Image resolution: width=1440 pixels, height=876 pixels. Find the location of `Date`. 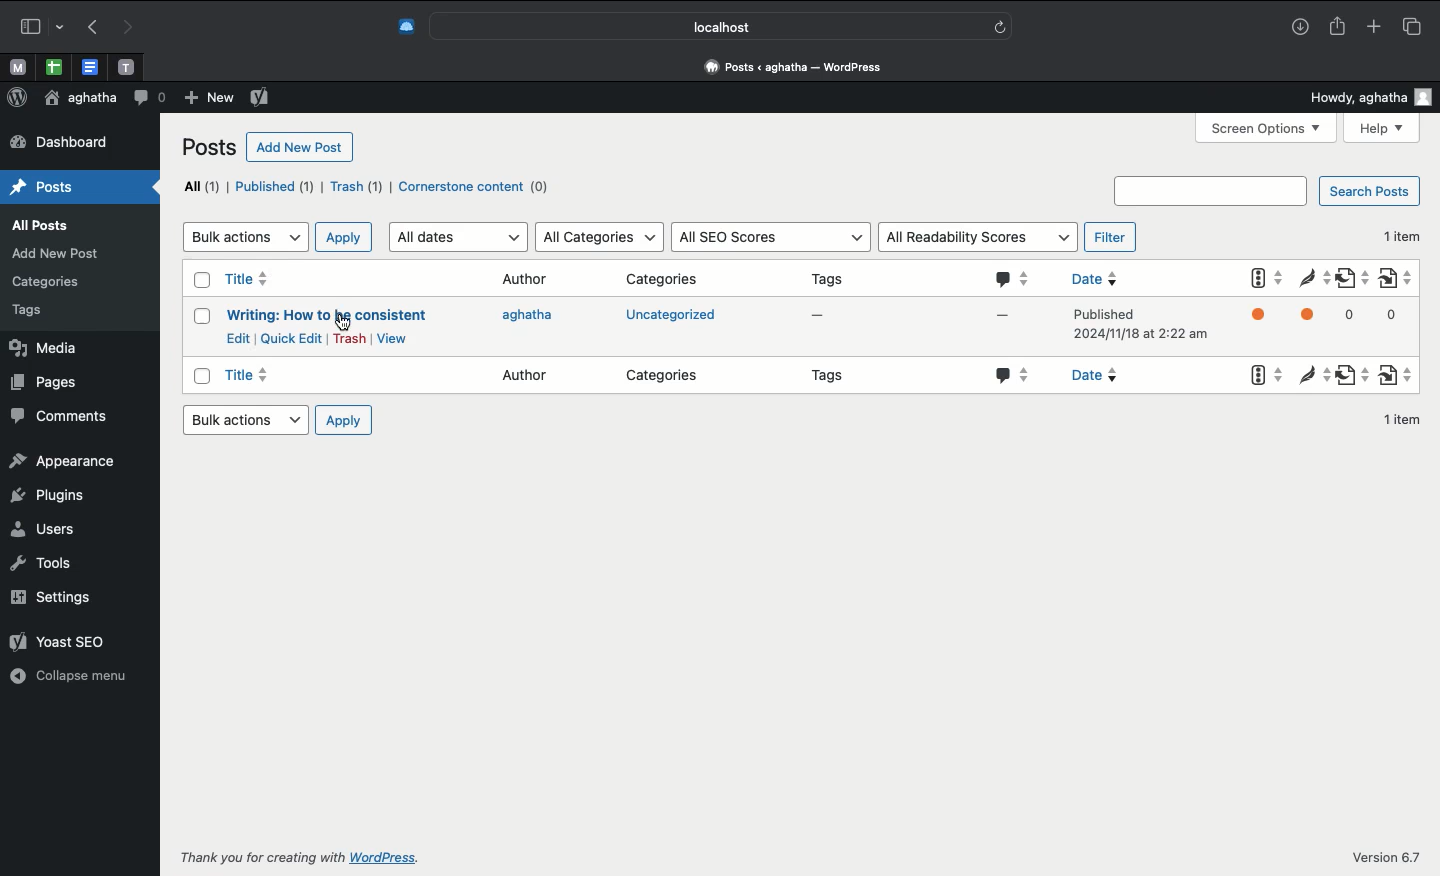

Date is located at coordinates (1097, 278).